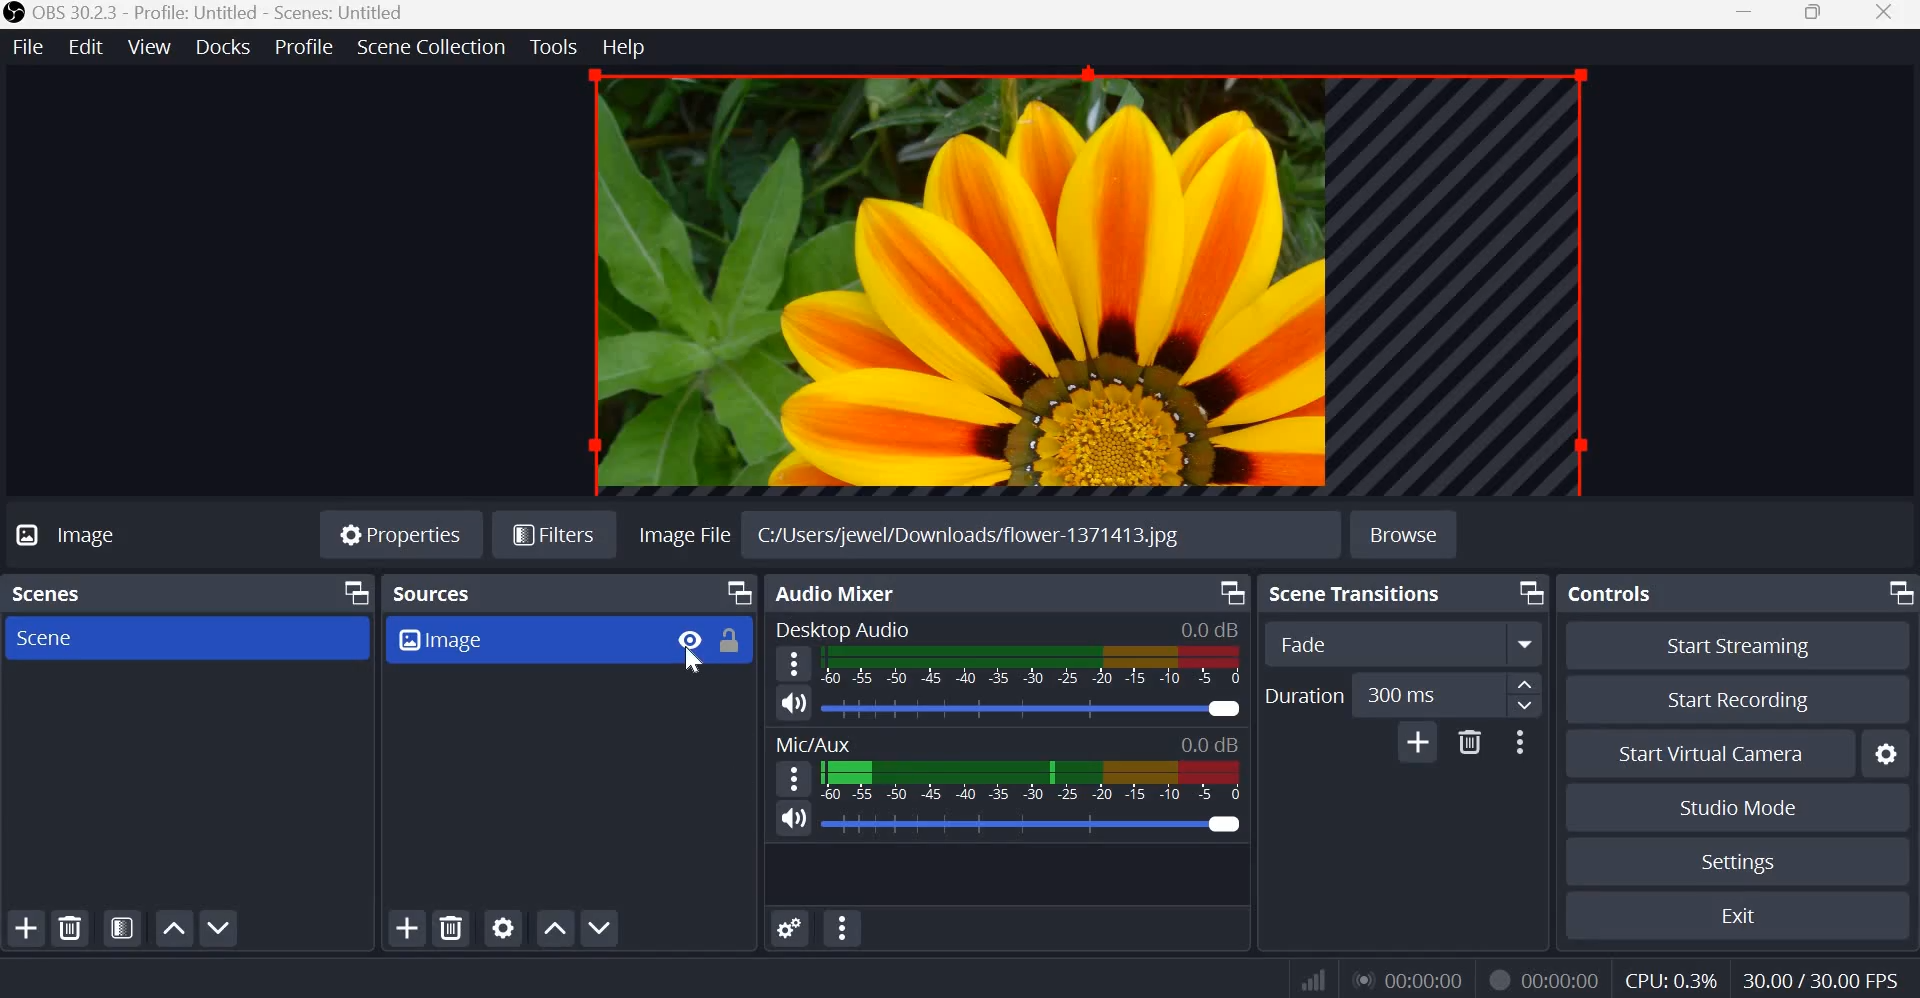 Image resolution: width=1920 pixels, height=998 pixels. Describe the element at coordinates (1312, 977) in the screenshot. I see `Connection Status Indicator` at that location.